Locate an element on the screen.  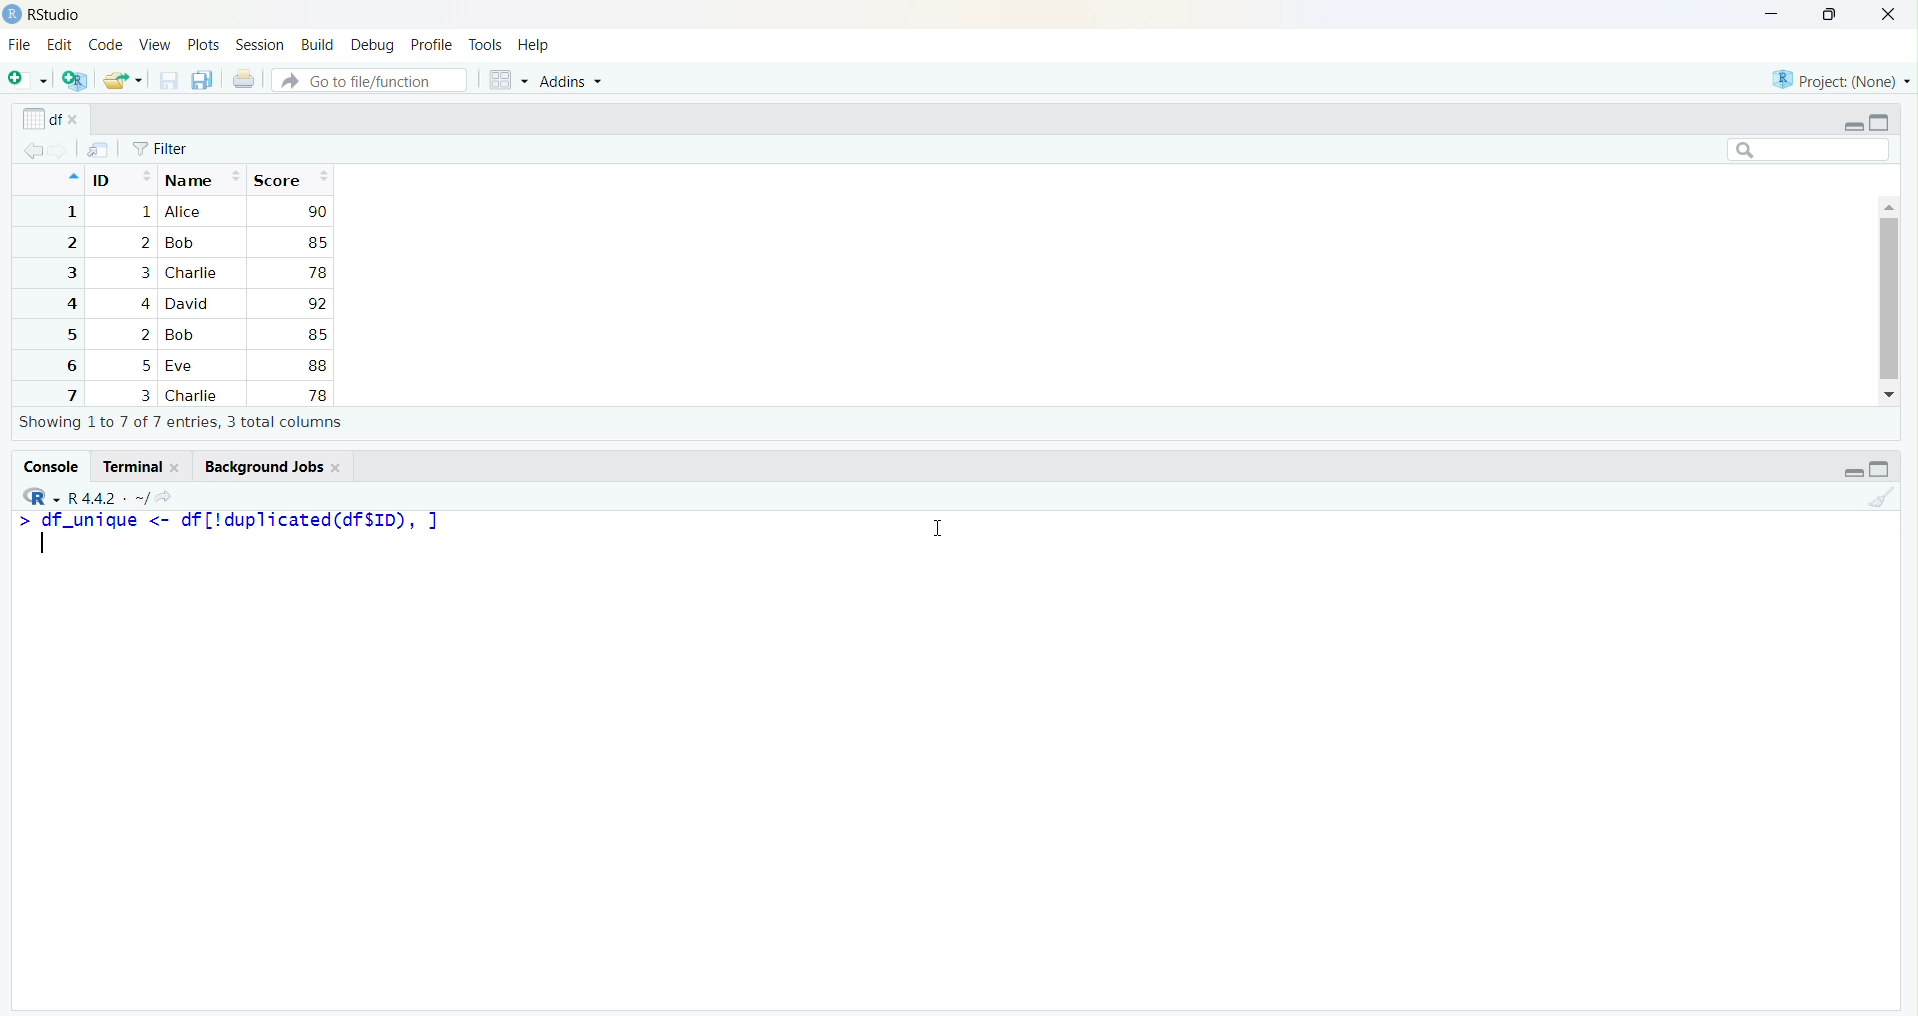
Charlie is located at coordinates (195, 396).